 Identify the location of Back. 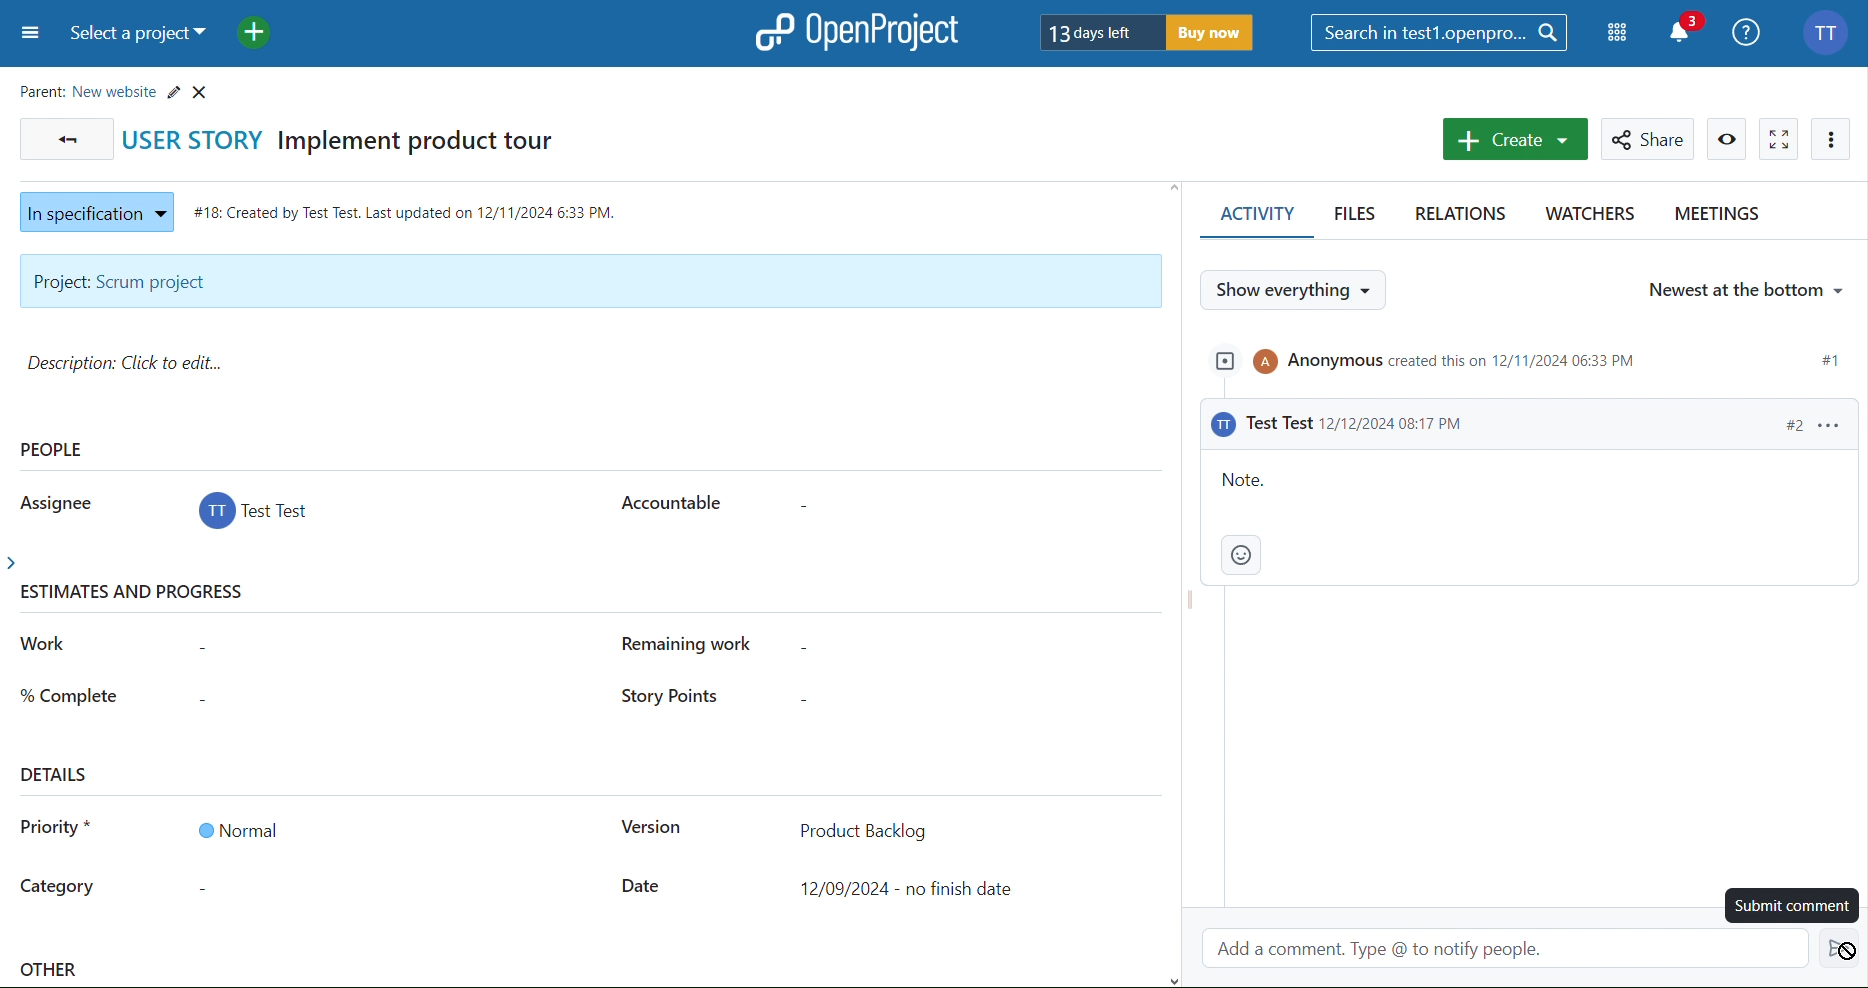
(63, 138).